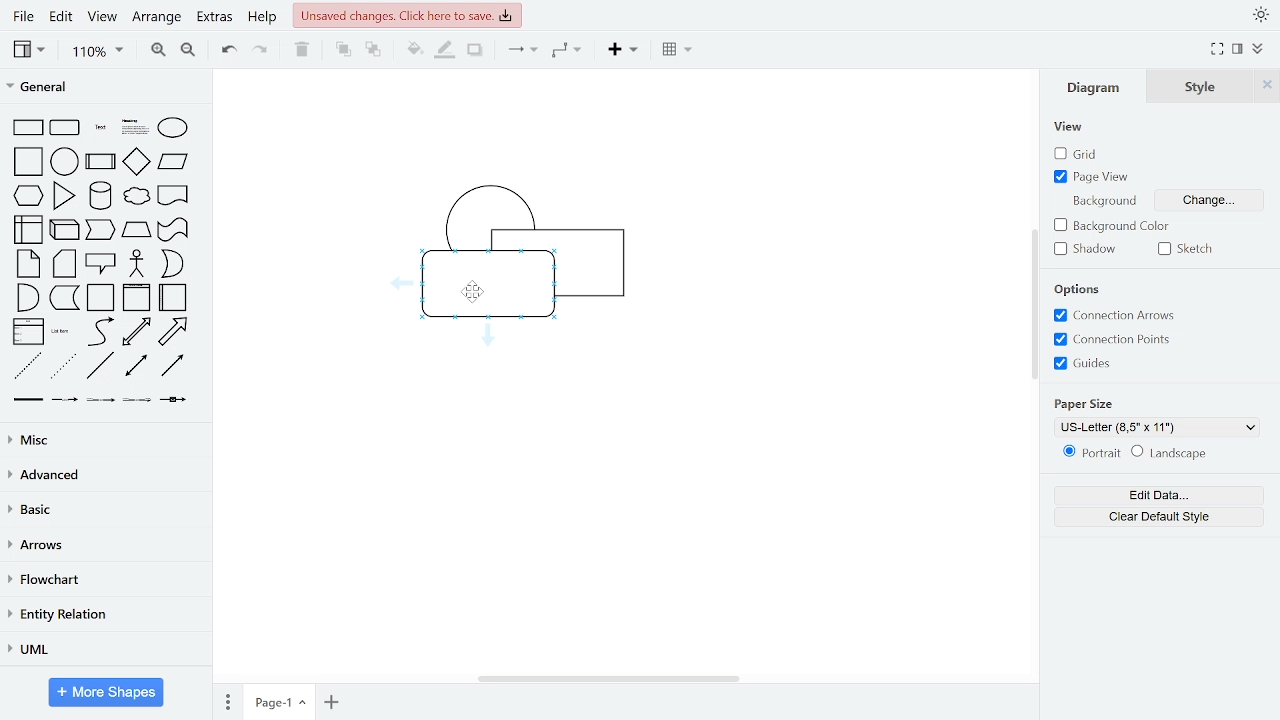 The width and height of the screenshot is (1280, 720). I want to click on diamond, so click(136, 162).